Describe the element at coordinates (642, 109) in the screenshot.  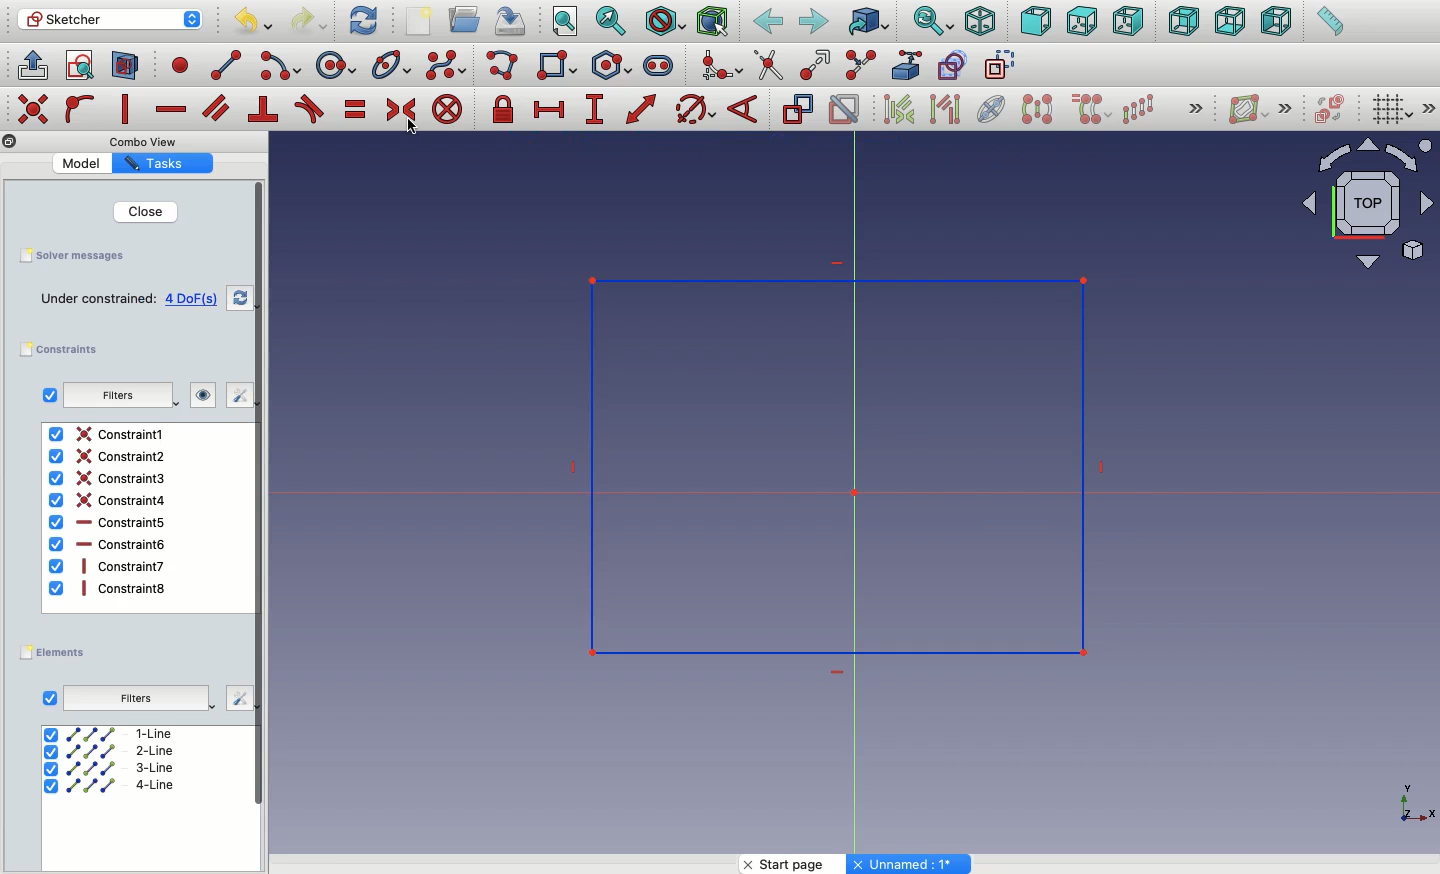
I see `constrain distance` at that location.